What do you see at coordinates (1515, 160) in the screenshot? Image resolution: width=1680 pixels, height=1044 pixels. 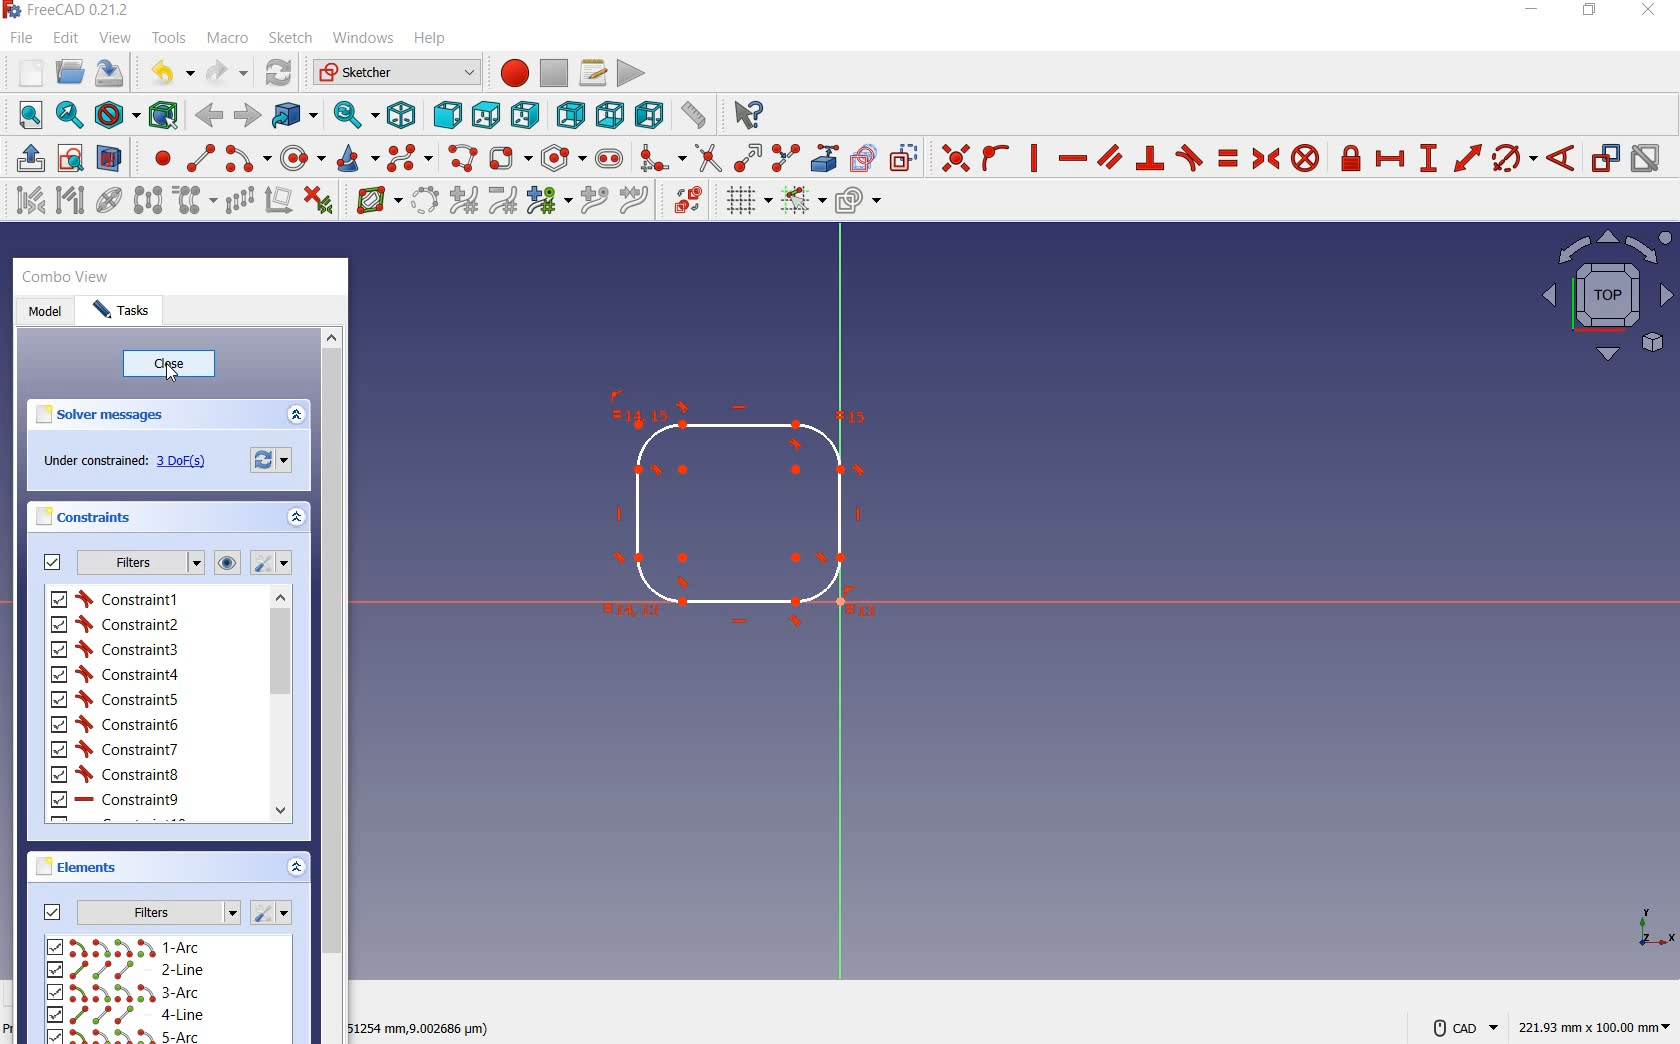 I see `constrain arc or circle` at bounding box center [1515, 160].